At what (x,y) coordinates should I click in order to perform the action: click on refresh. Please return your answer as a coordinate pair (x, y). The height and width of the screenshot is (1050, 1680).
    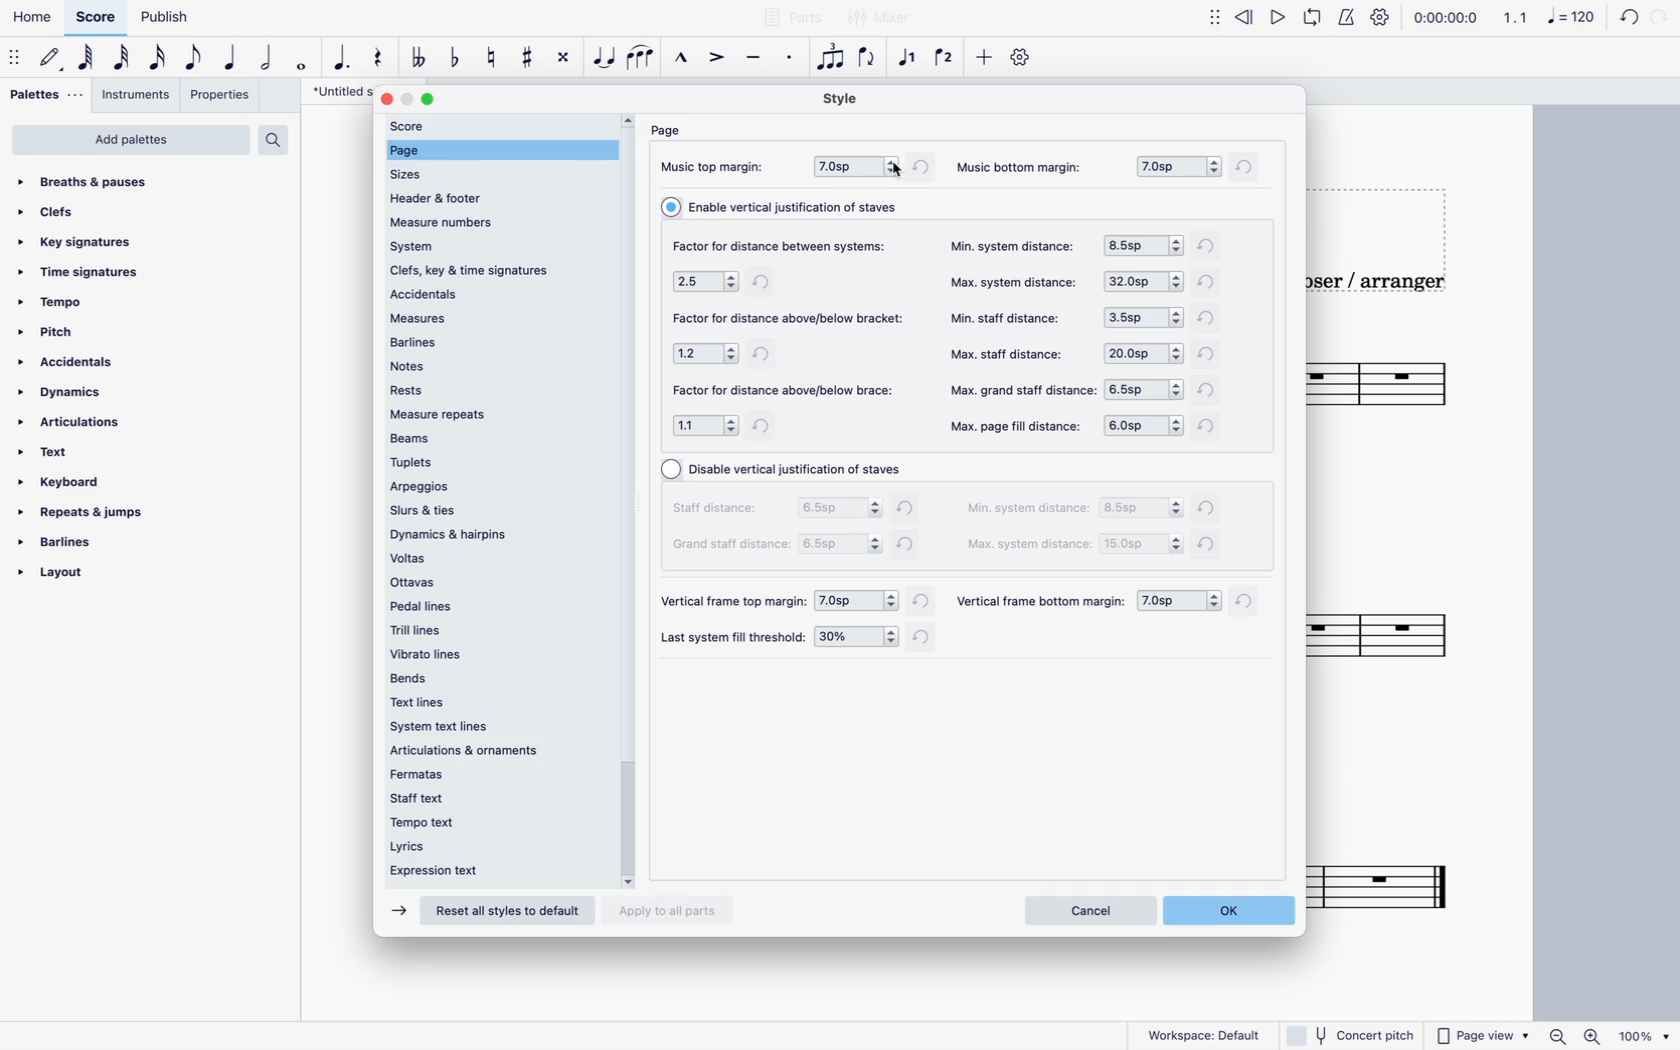
    Looking at the image, I should click on (765, 281).